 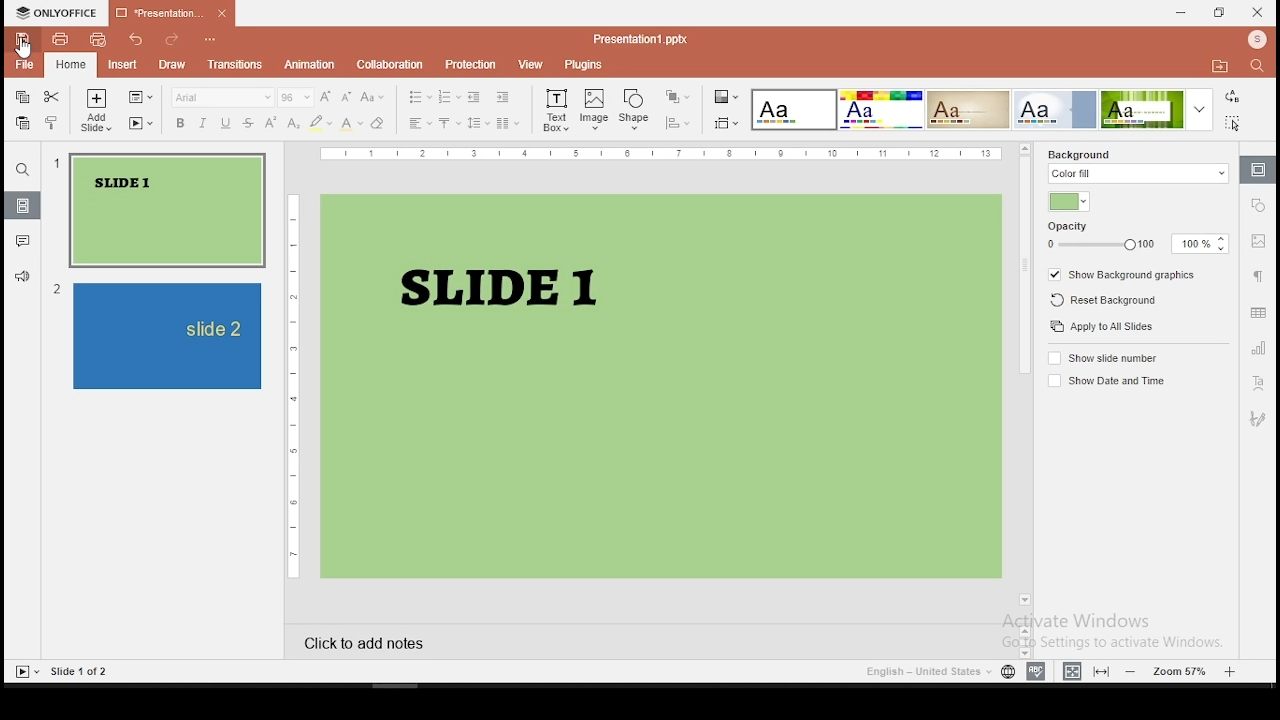 I want to click on text art settings, so click(x=1257, y=385).